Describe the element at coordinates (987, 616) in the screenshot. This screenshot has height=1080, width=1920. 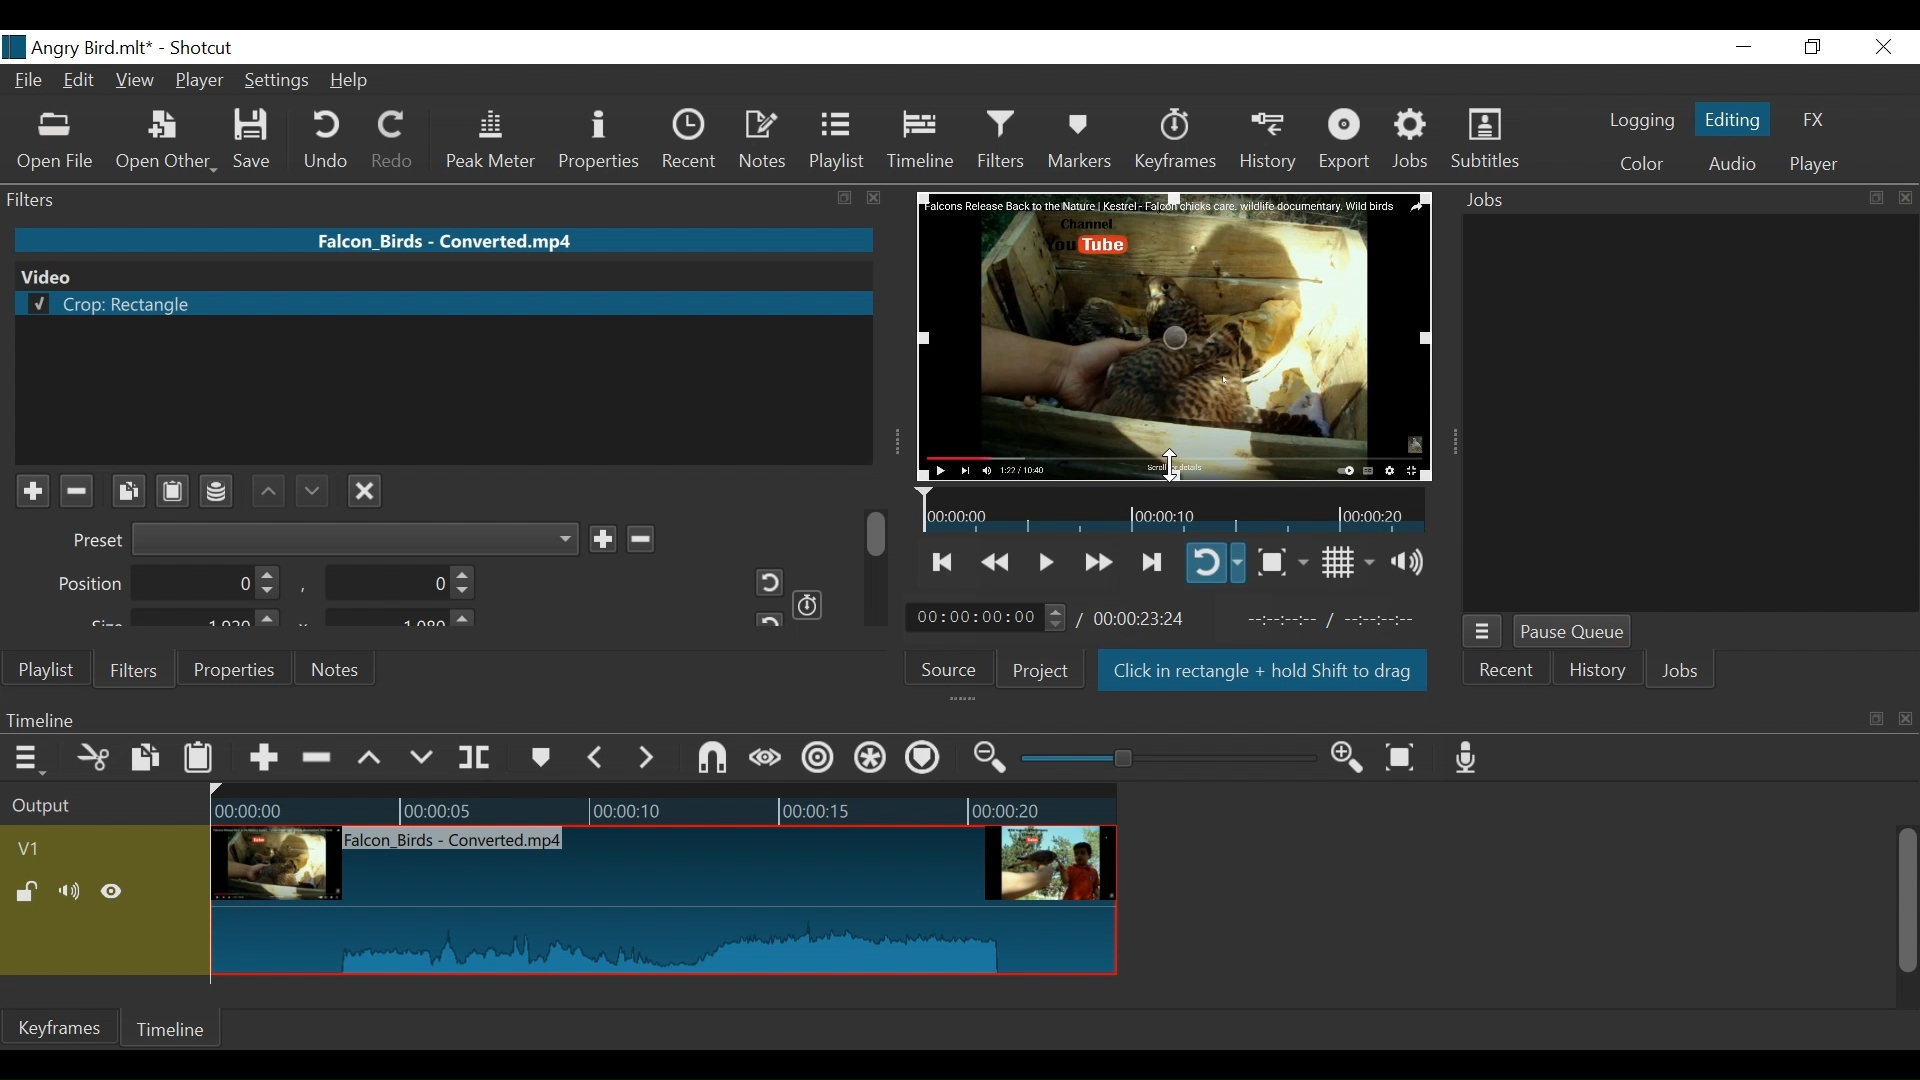
I see `Current Duration` at that location.